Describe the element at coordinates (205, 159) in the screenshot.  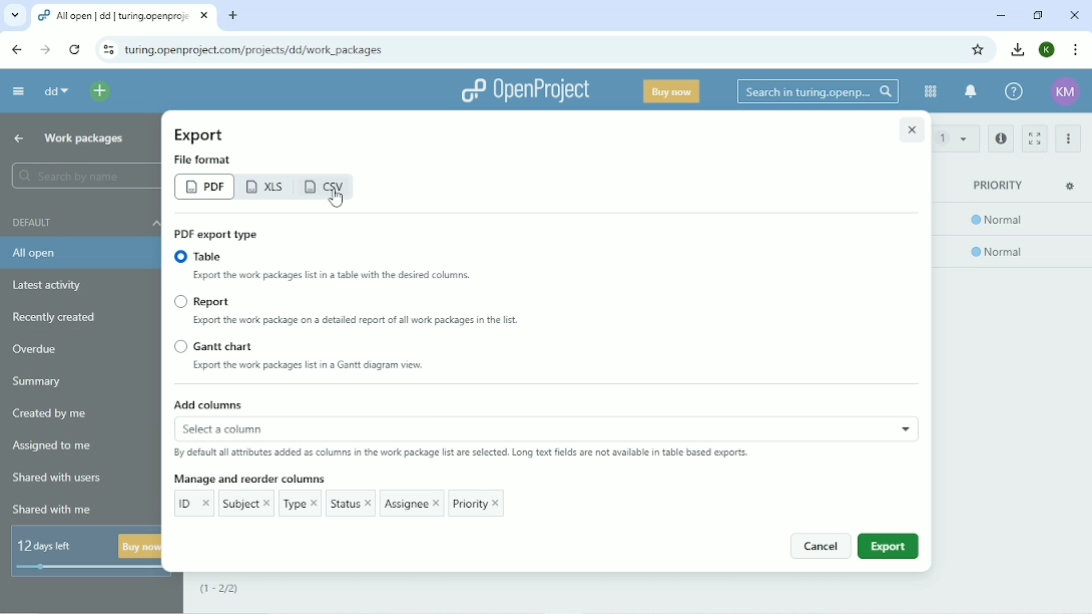
I see `File format` at that location.